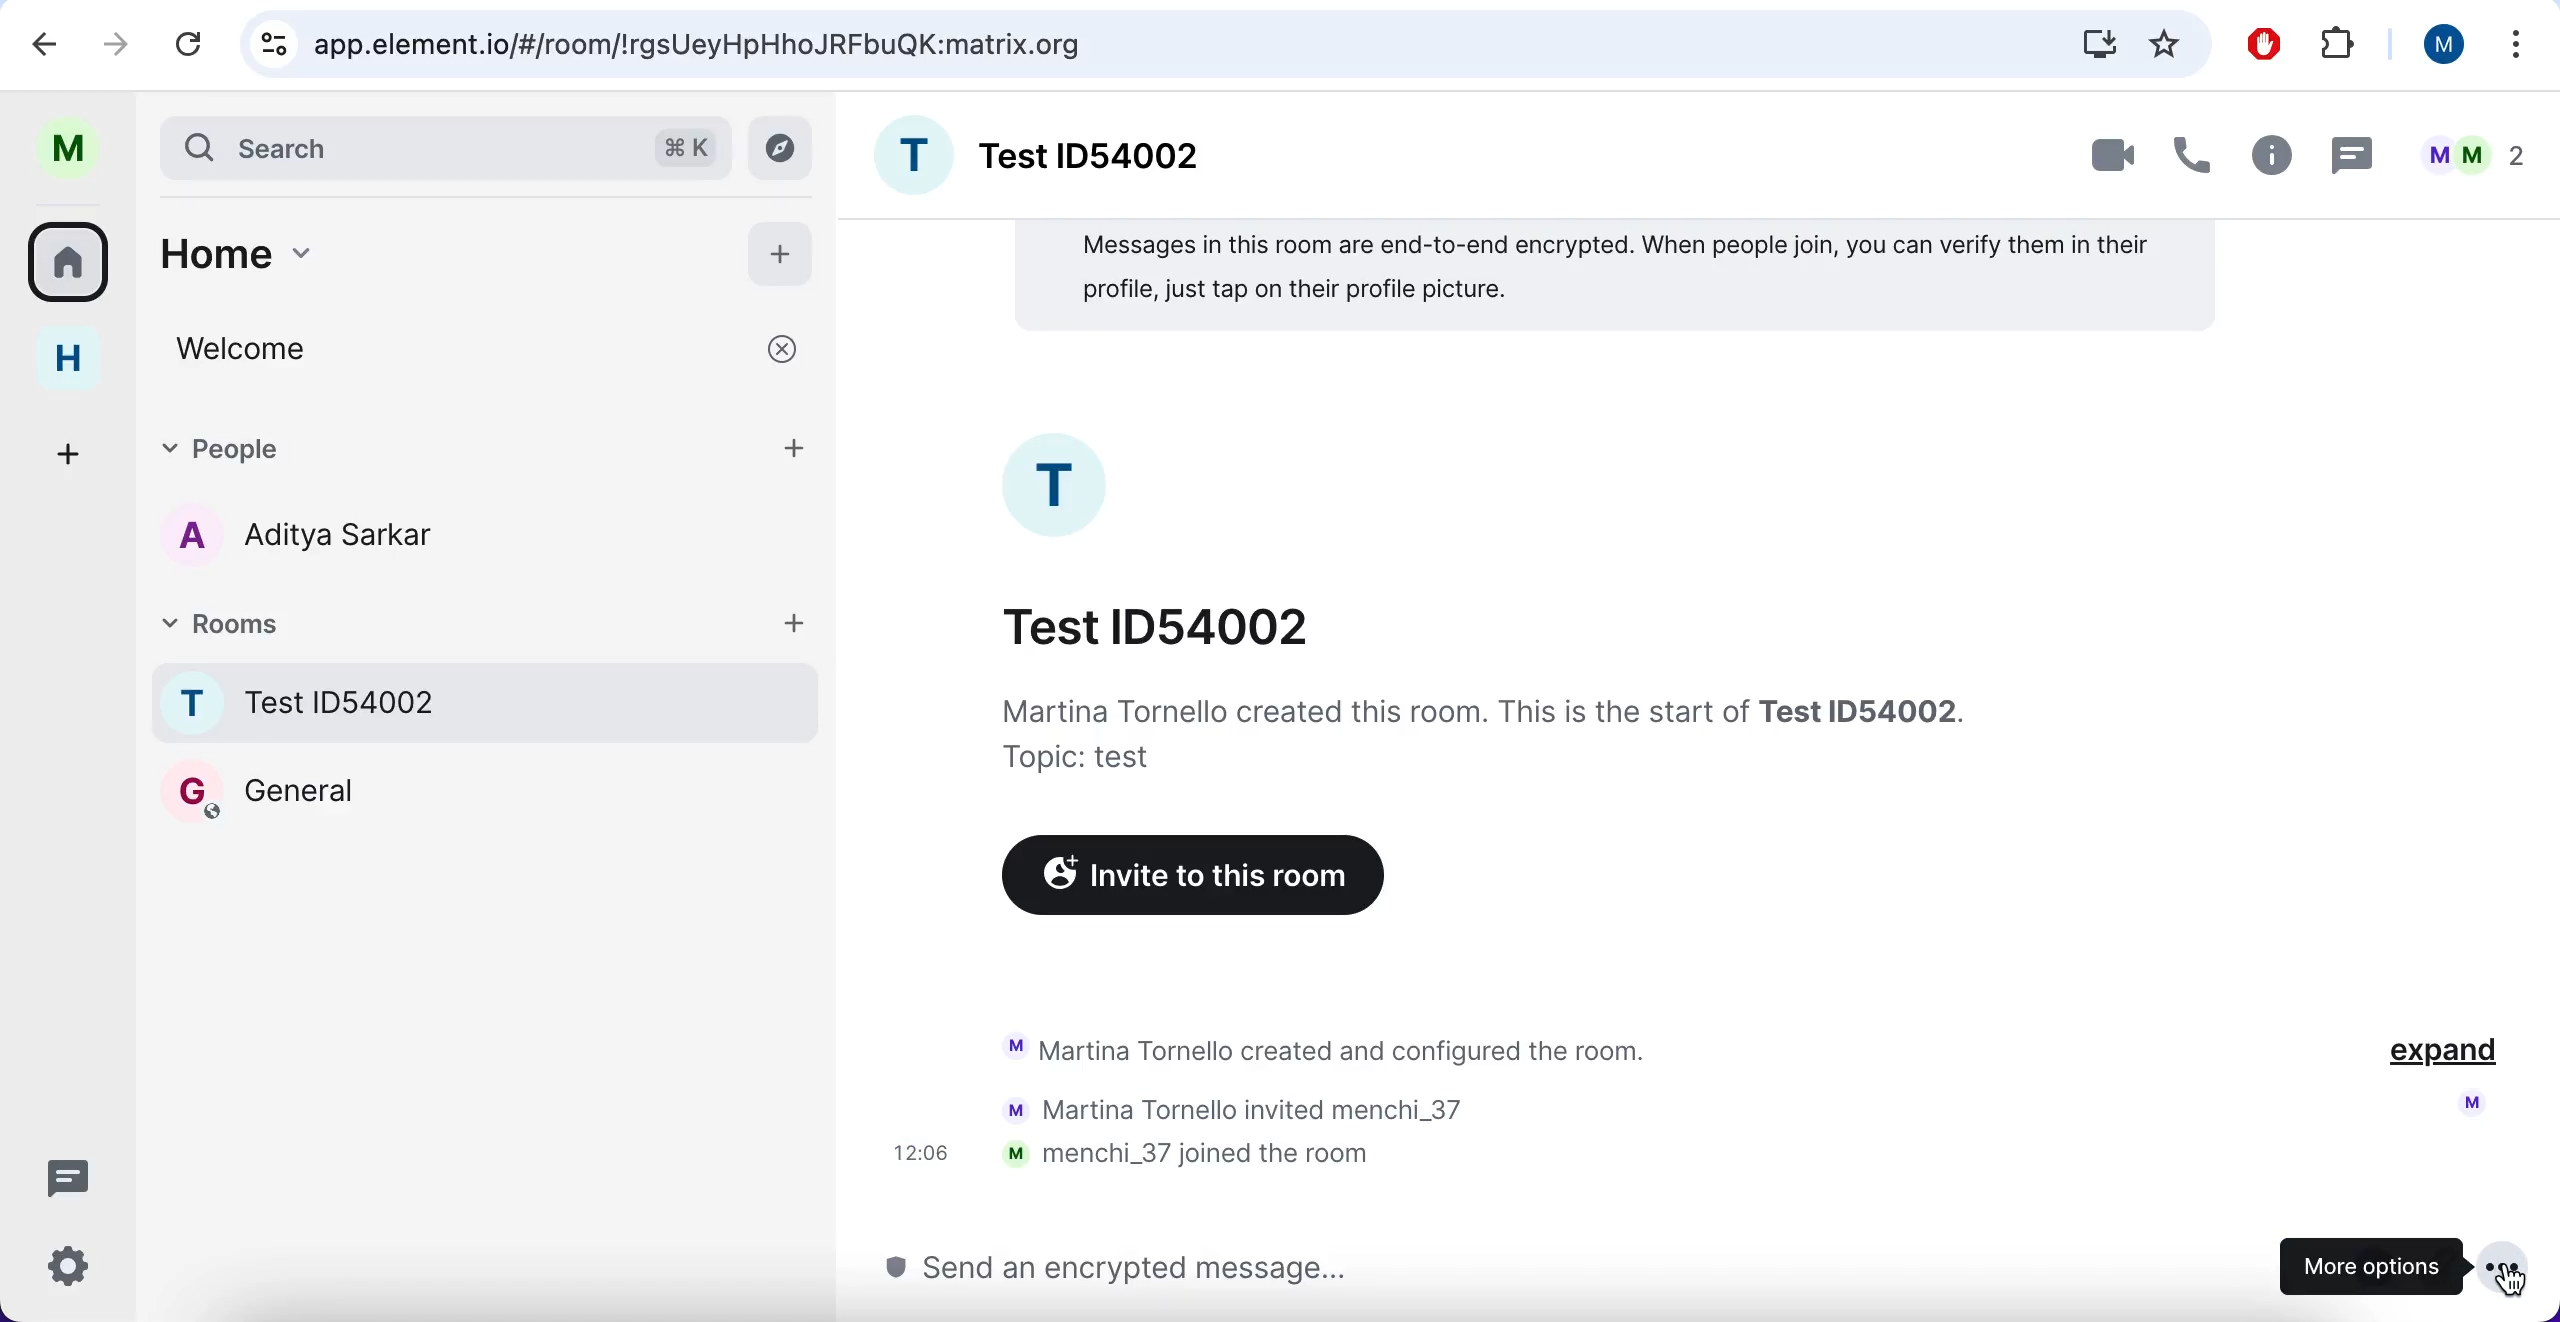 This screenshot has height=1322, width=2560. What do you see at coordinates (2370, 1266) in the screenshot?
I see `more options` at bounding box center [2370, 1266].